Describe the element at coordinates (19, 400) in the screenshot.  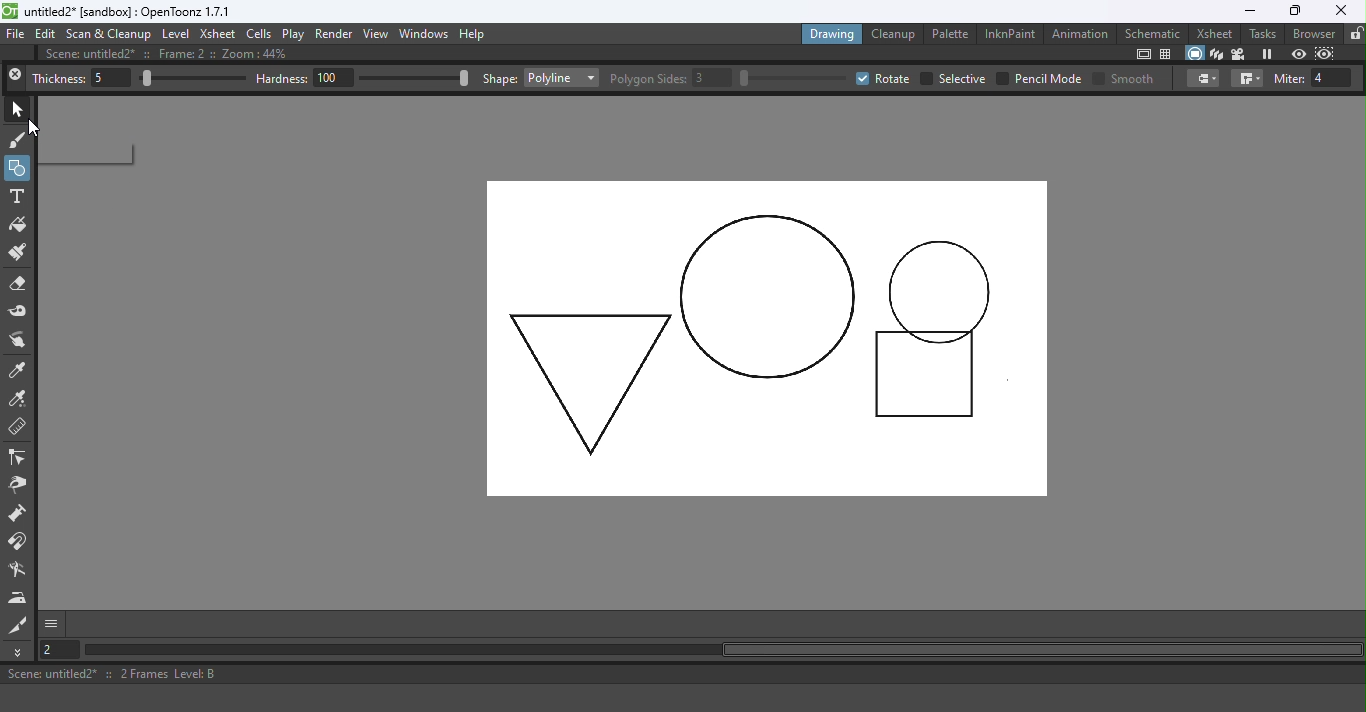
I see `RGB Picker tool` at that location.